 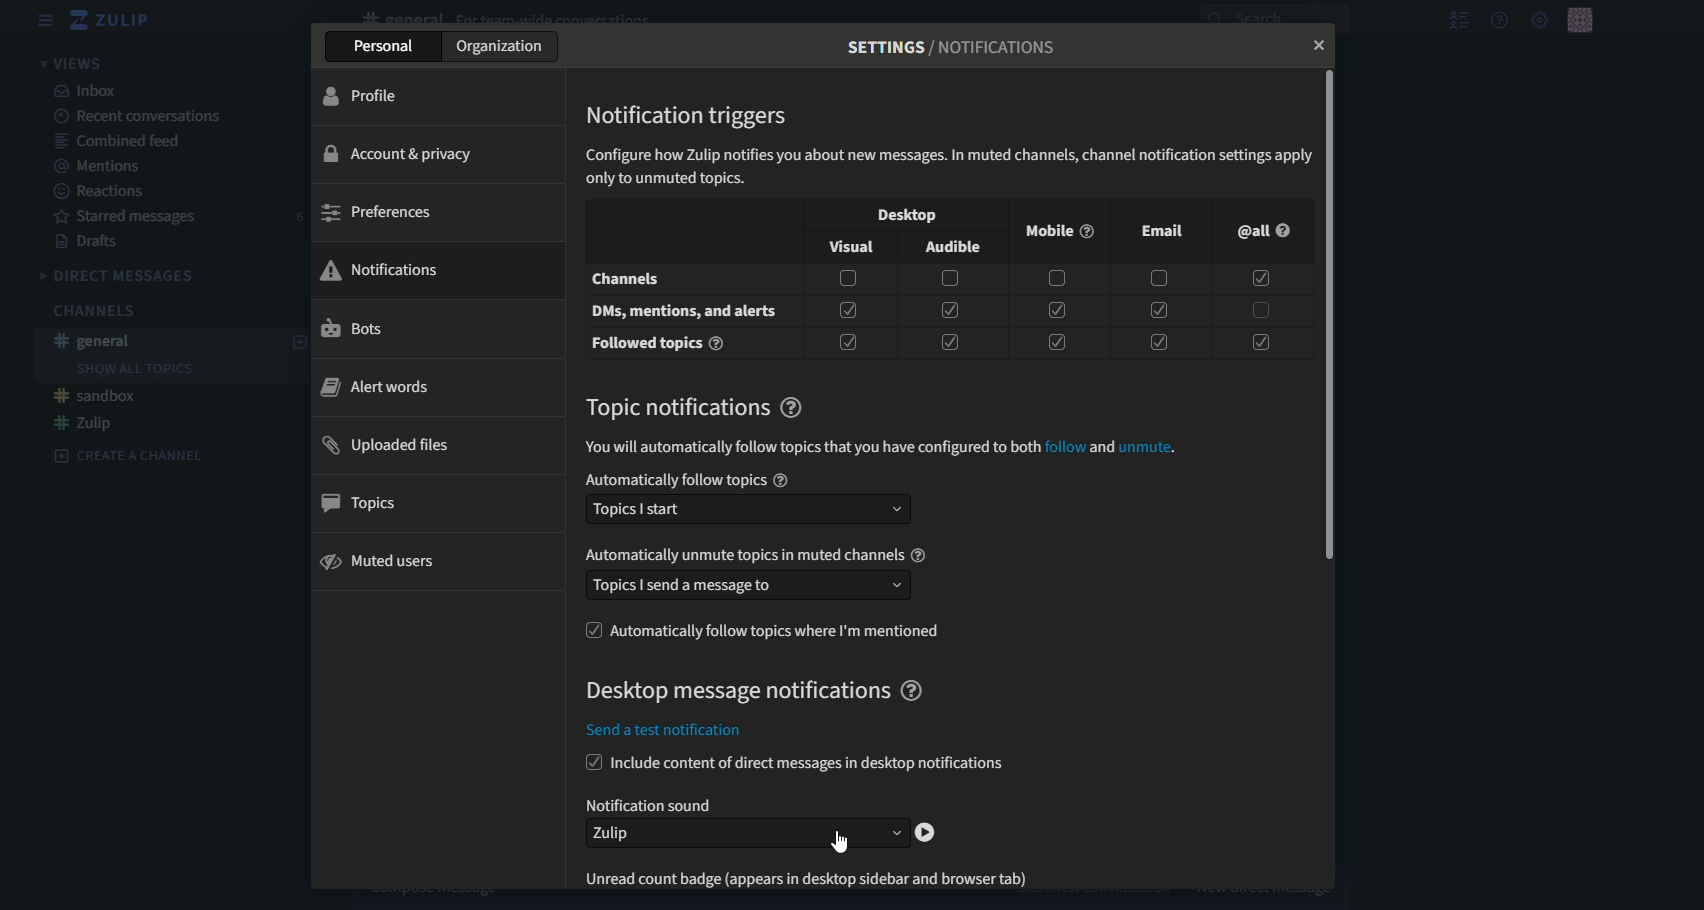 What do you see at coordinates (85, 423) in the screenshot?
I see `#Zulip` at bounding box center [85, 423].